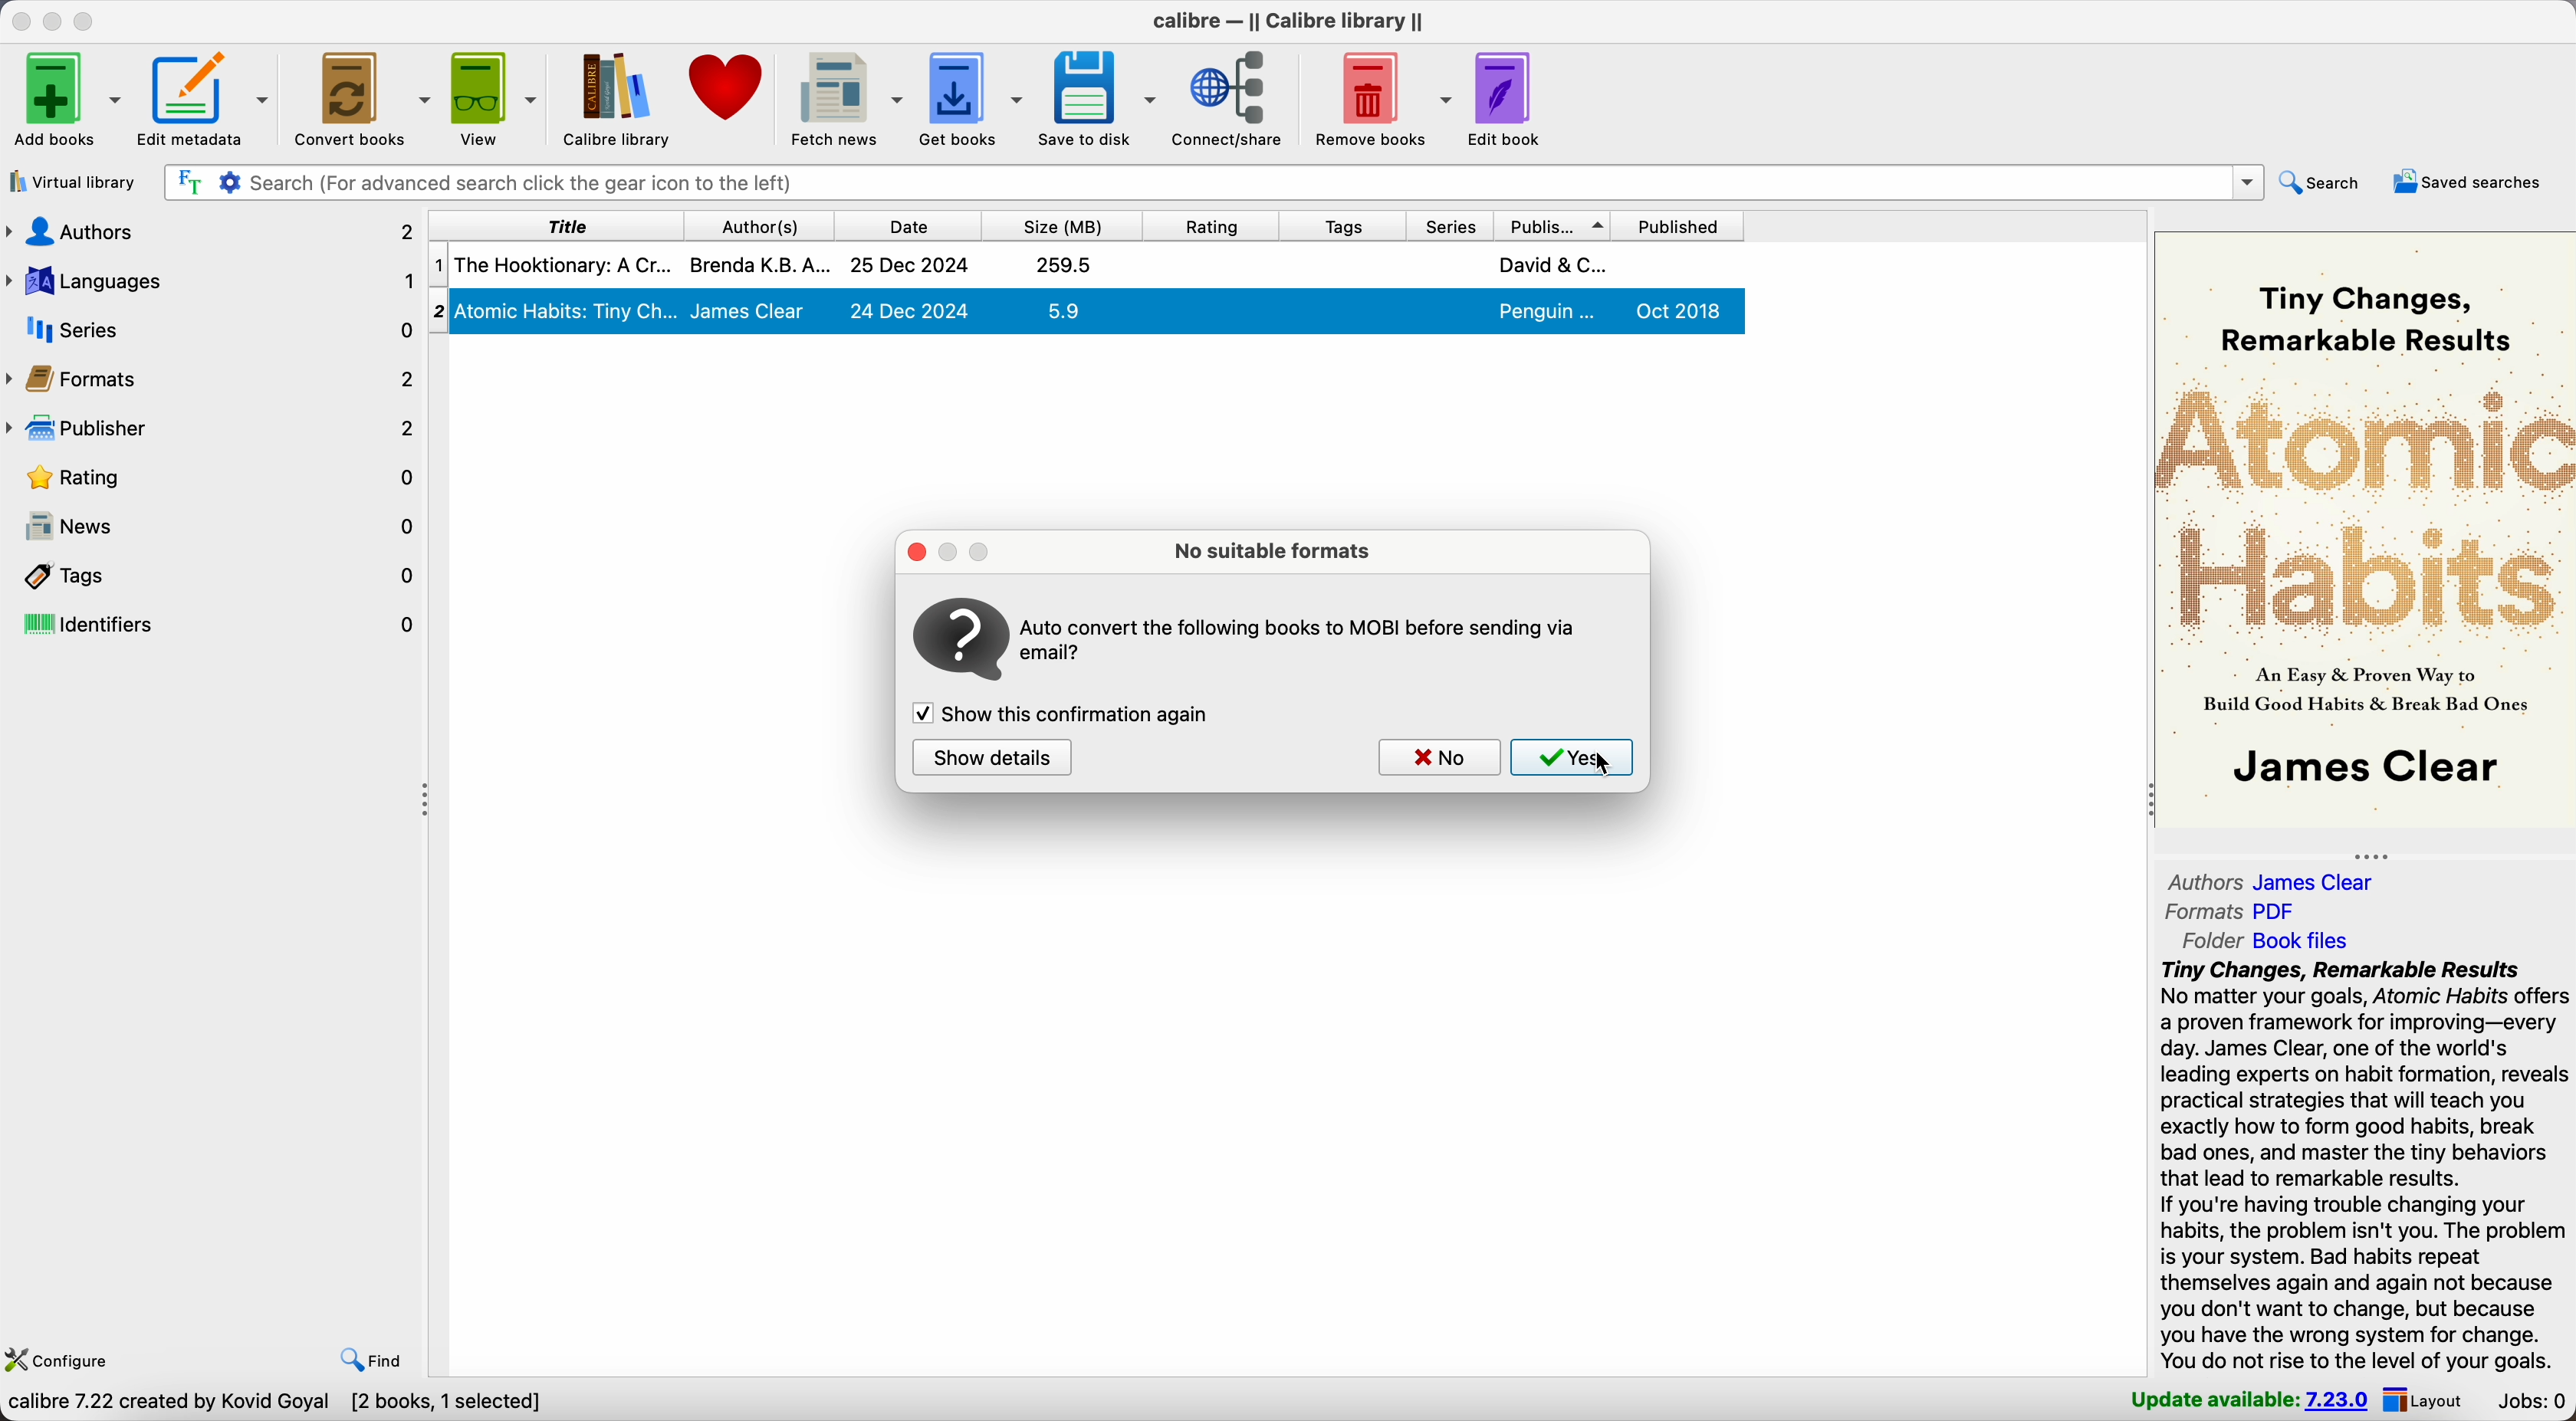 The image size is (2576, 1421). What do you see at coordinates (948, 553) in the screenshot?
I see `minimize popup` at bounding box center [948, 553].